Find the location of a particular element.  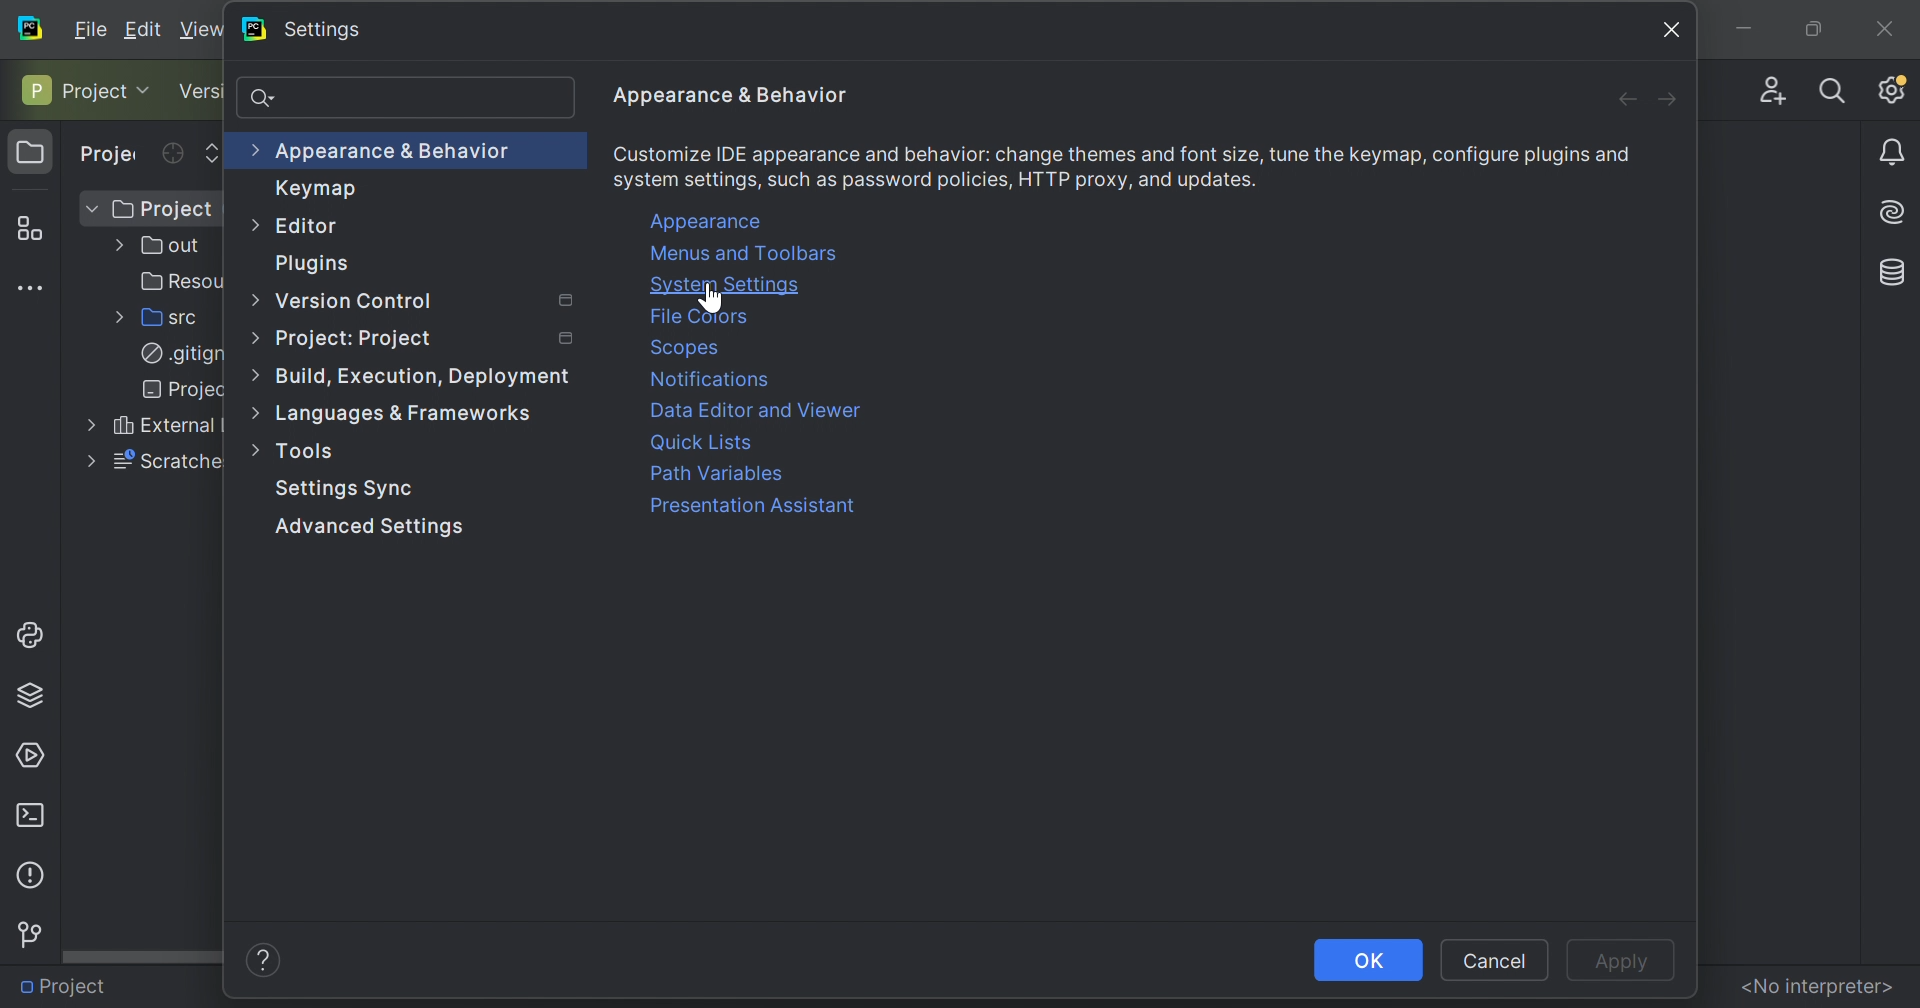

Scroll bar is located at coordinates (143, 955).